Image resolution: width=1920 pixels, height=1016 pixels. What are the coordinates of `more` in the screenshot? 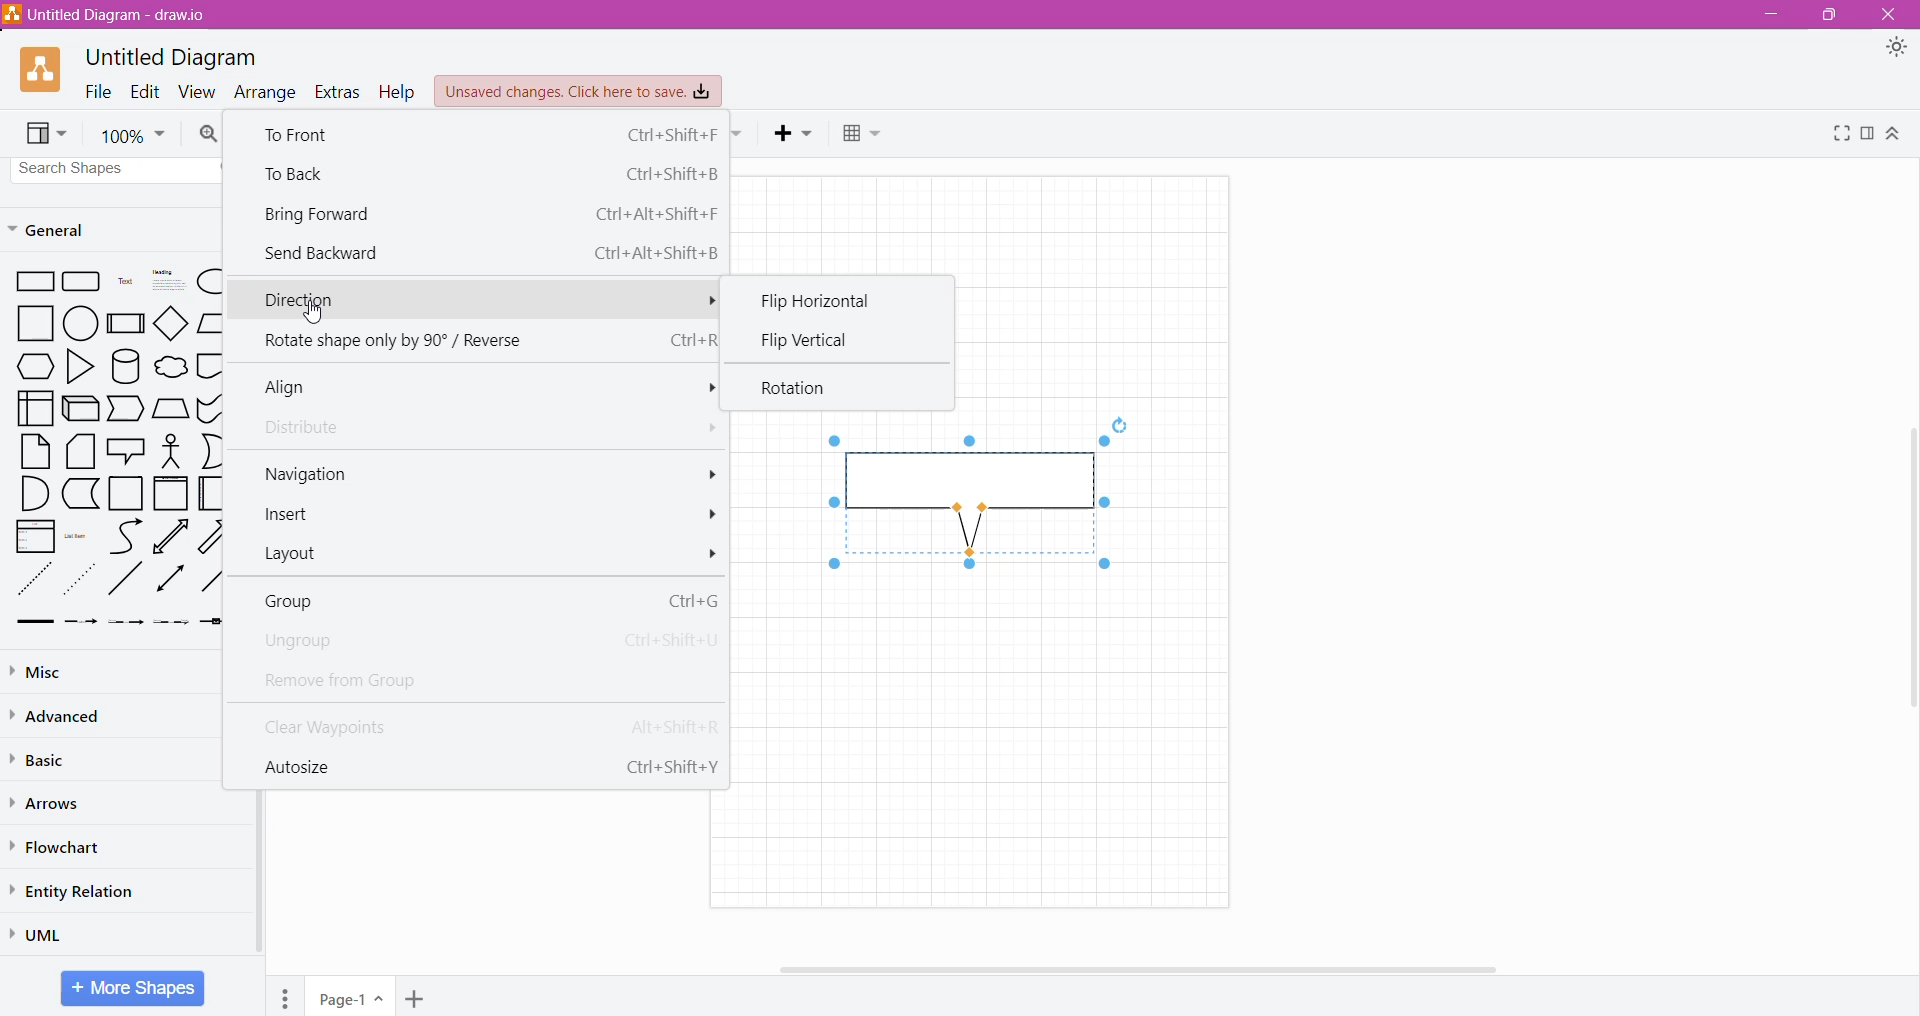 It's located at (712, 515).